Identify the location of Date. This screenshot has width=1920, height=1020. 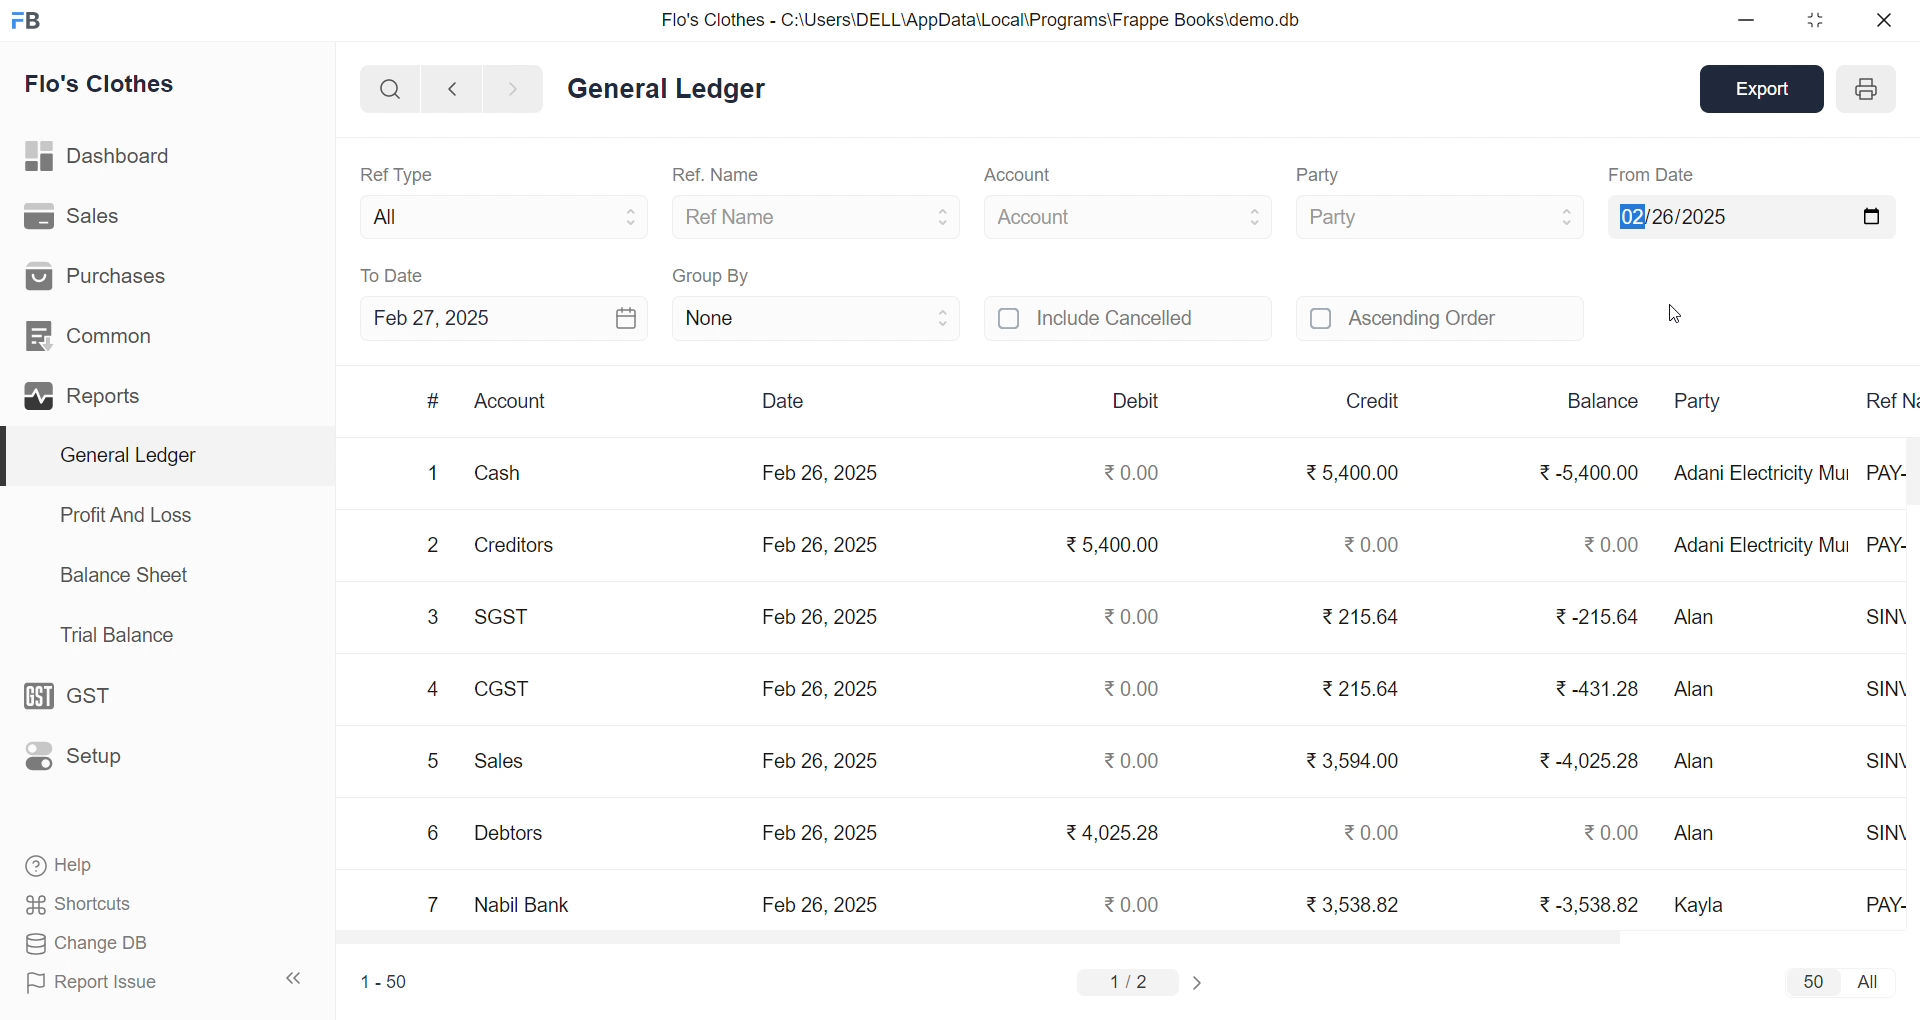
(782, 401).